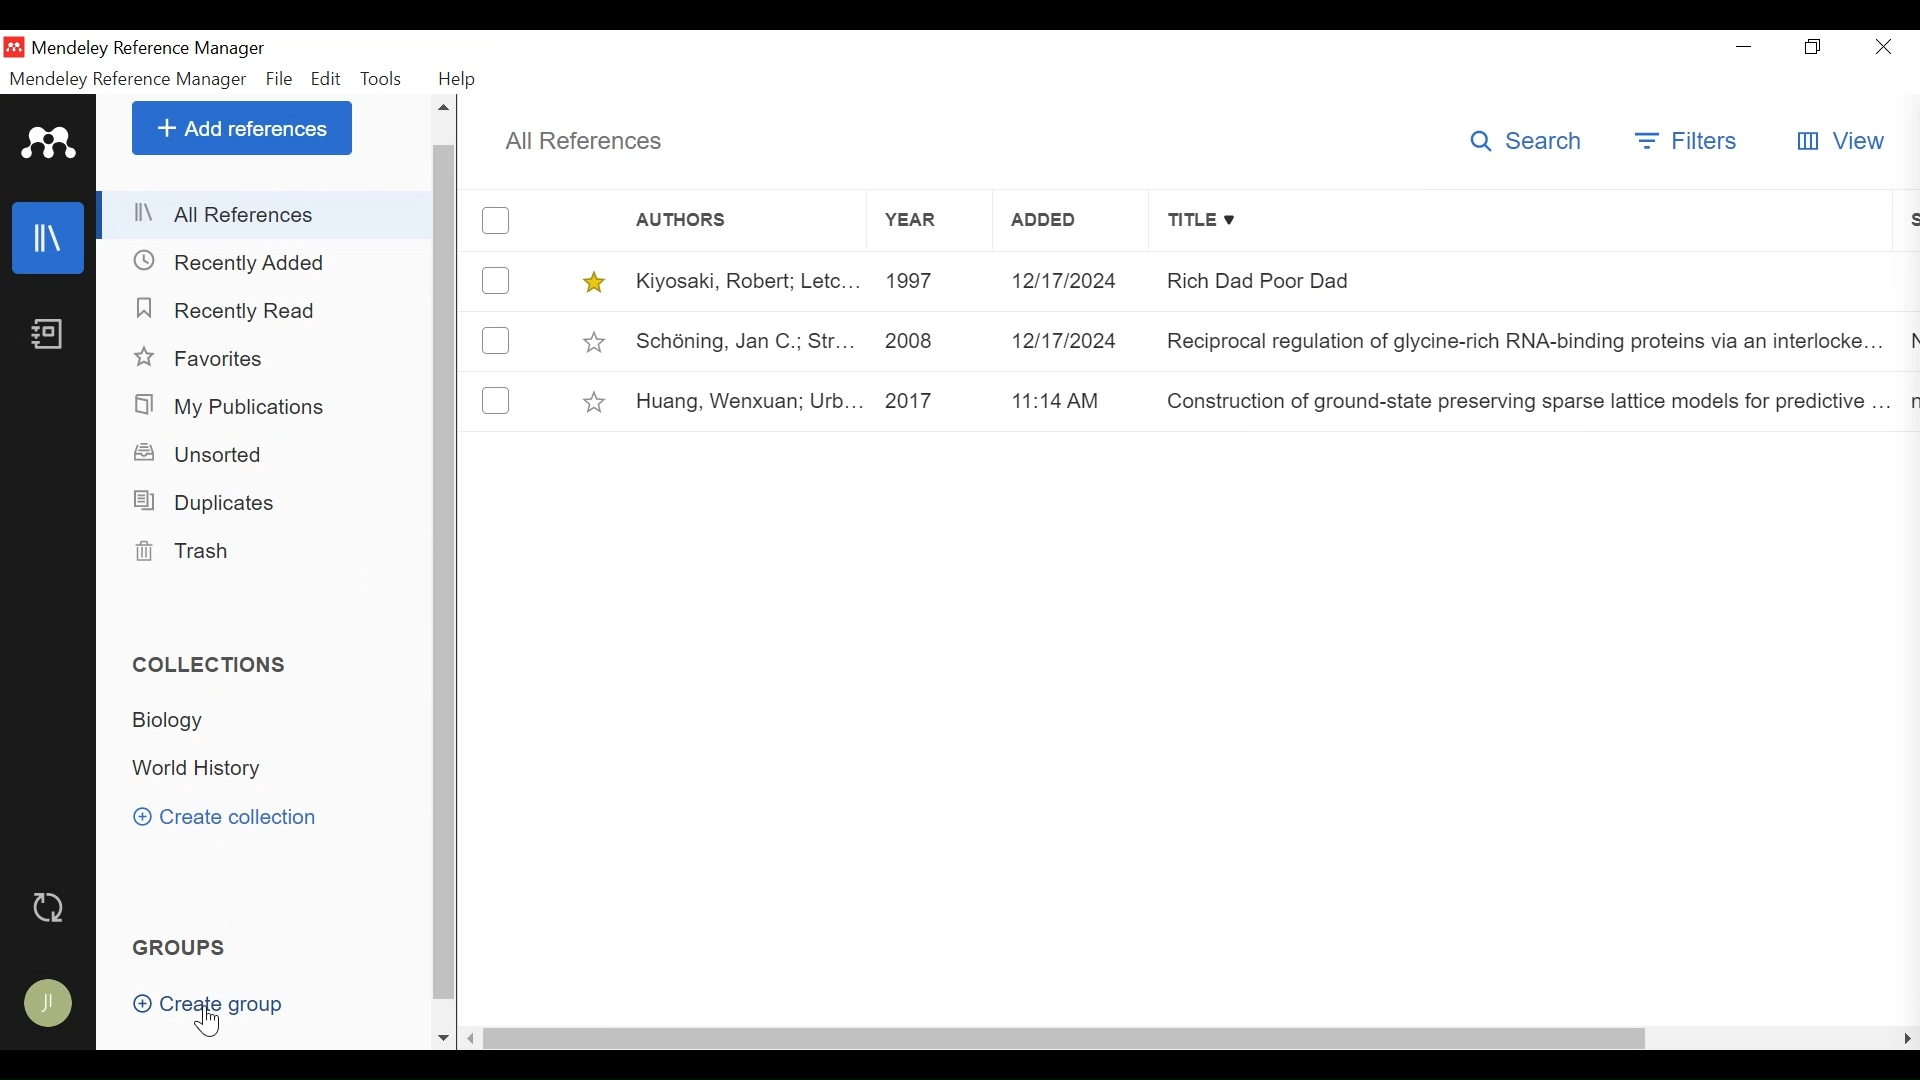  What do you see at coordinates (1525, 222) in the screenshot?
I see `Title` at bounding box center [1525, 222].